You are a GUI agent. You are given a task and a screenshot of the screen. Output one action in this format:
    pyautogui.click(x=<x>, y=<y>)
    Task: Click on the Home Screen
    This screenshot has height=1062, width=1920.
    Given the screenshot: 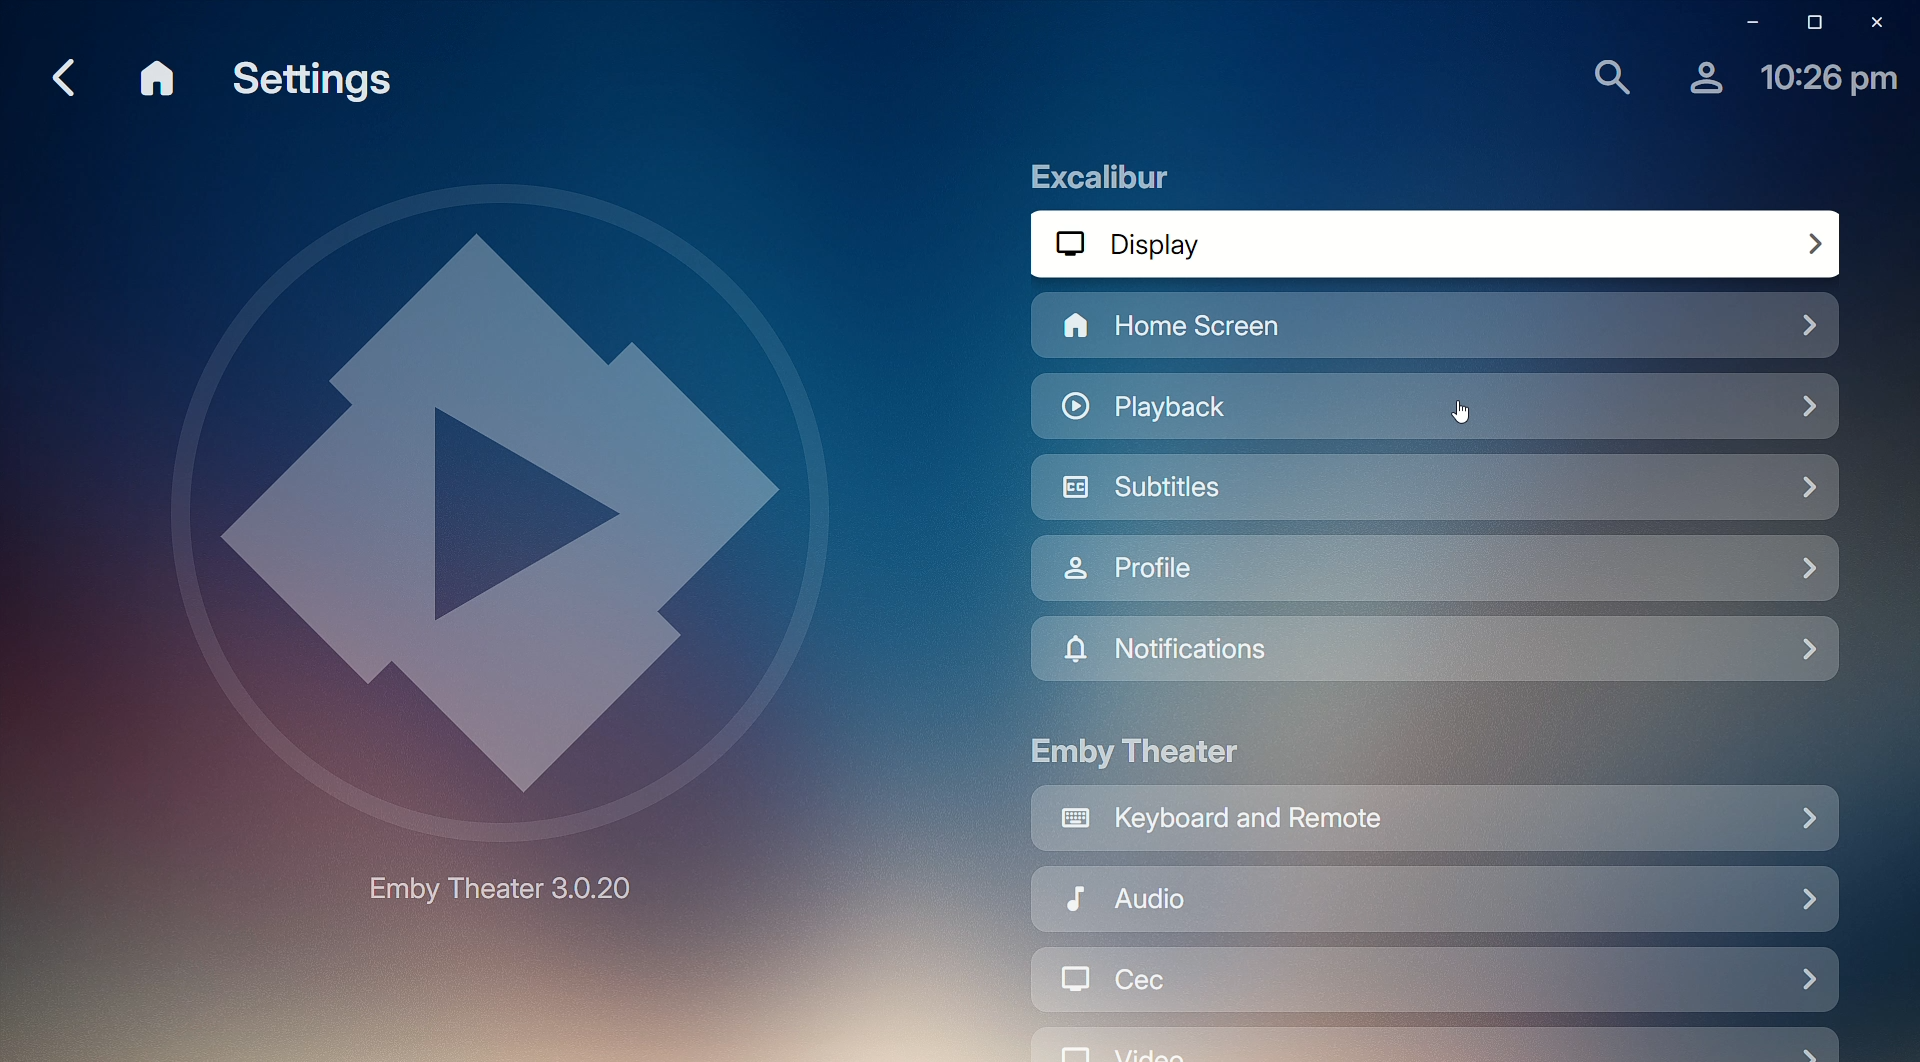 What is the action you would take?
    pyautogui.click(x=1331, y=329)
    